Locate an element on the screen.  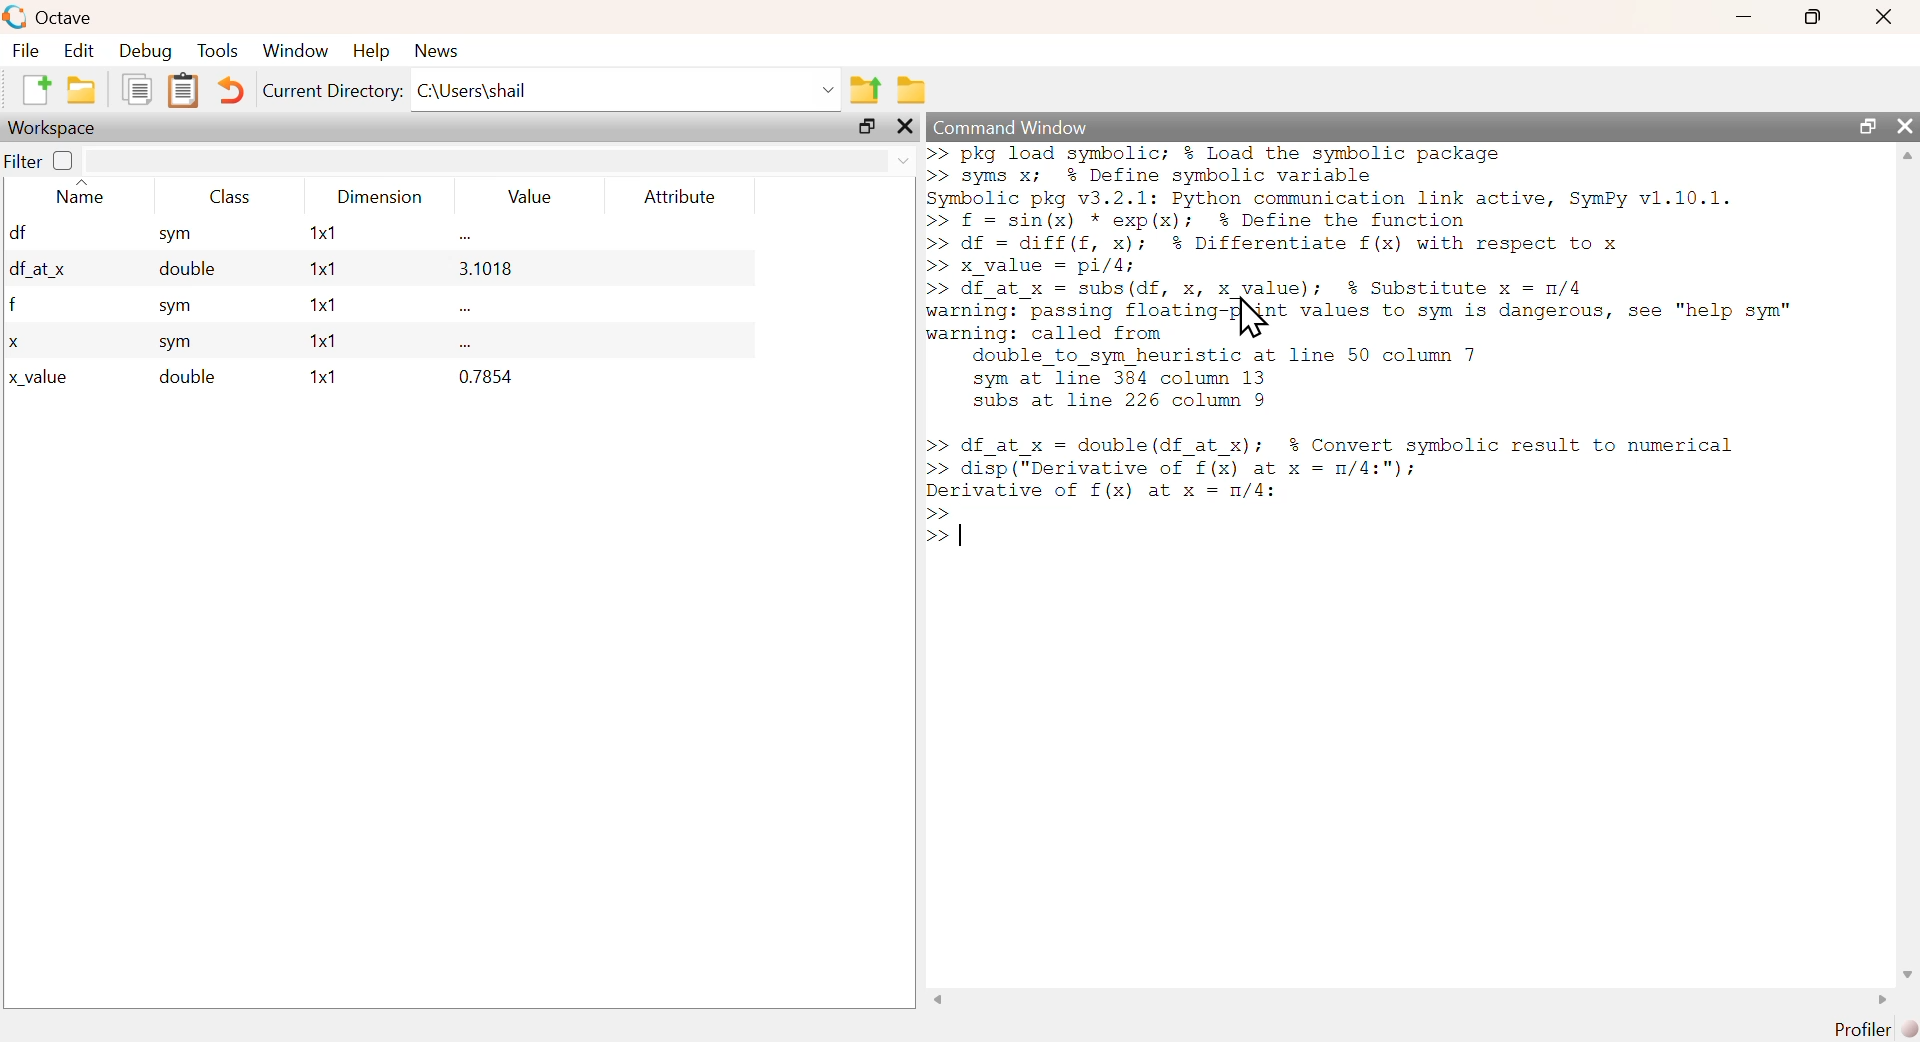
Help is located at coordinates (368, 51).